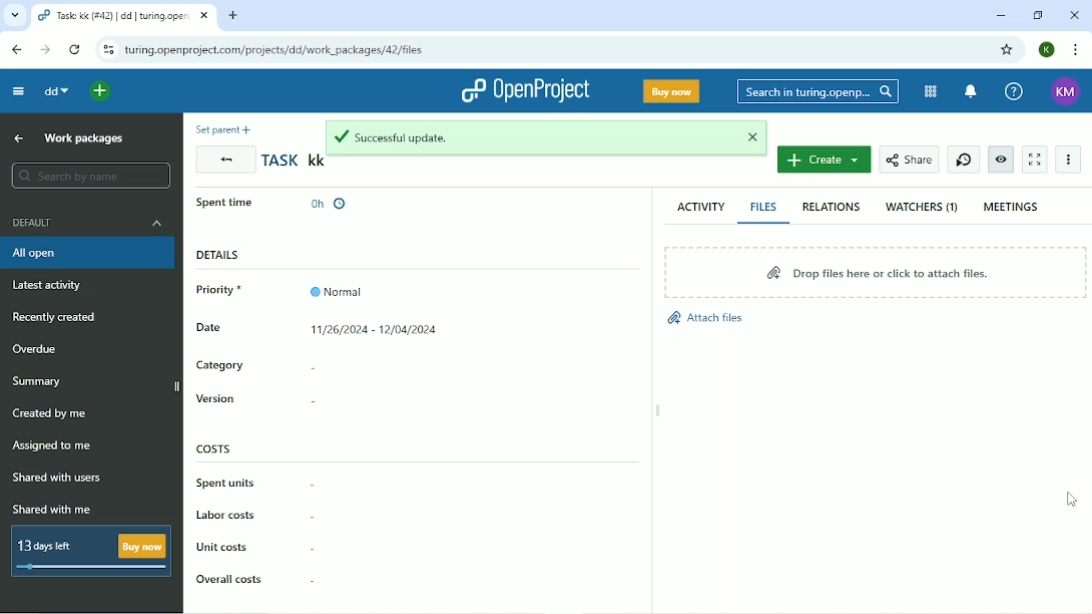 This screenshot has width=1092, height=614. I want to click on Back, so click(16, 50).